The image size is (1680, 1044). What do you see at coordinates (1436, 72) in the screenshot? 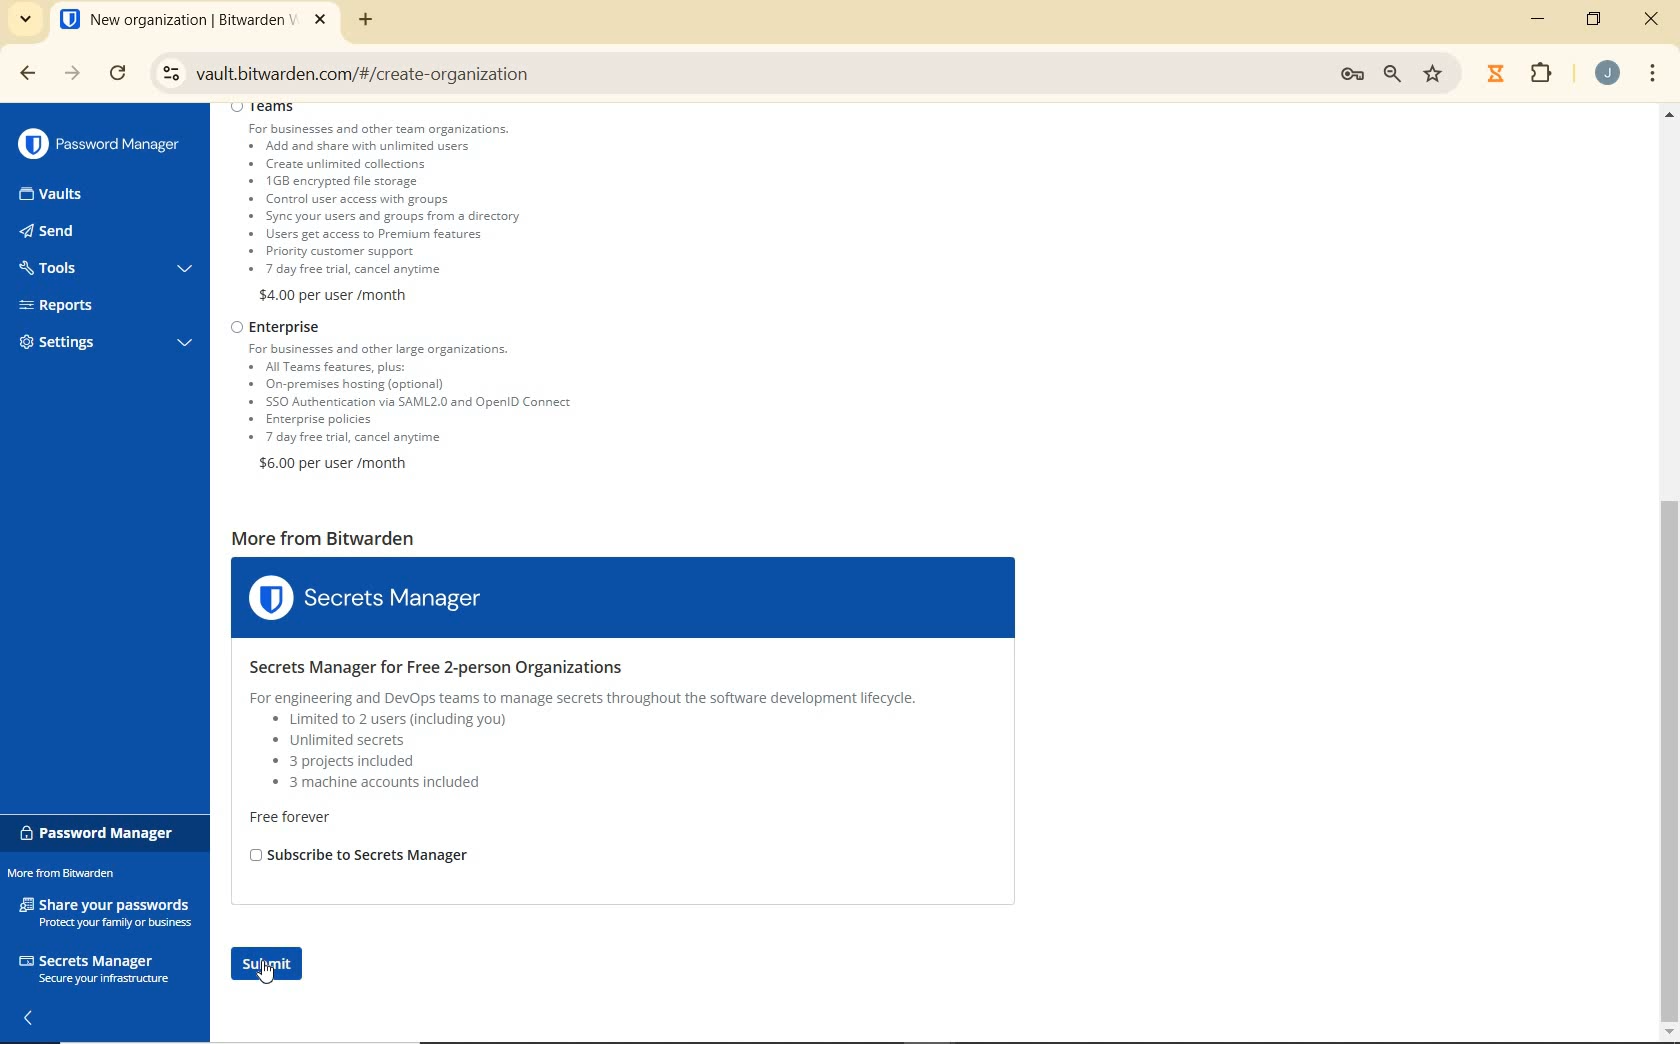
I see `bookmark this tab` at bounding box center [1436, 72].